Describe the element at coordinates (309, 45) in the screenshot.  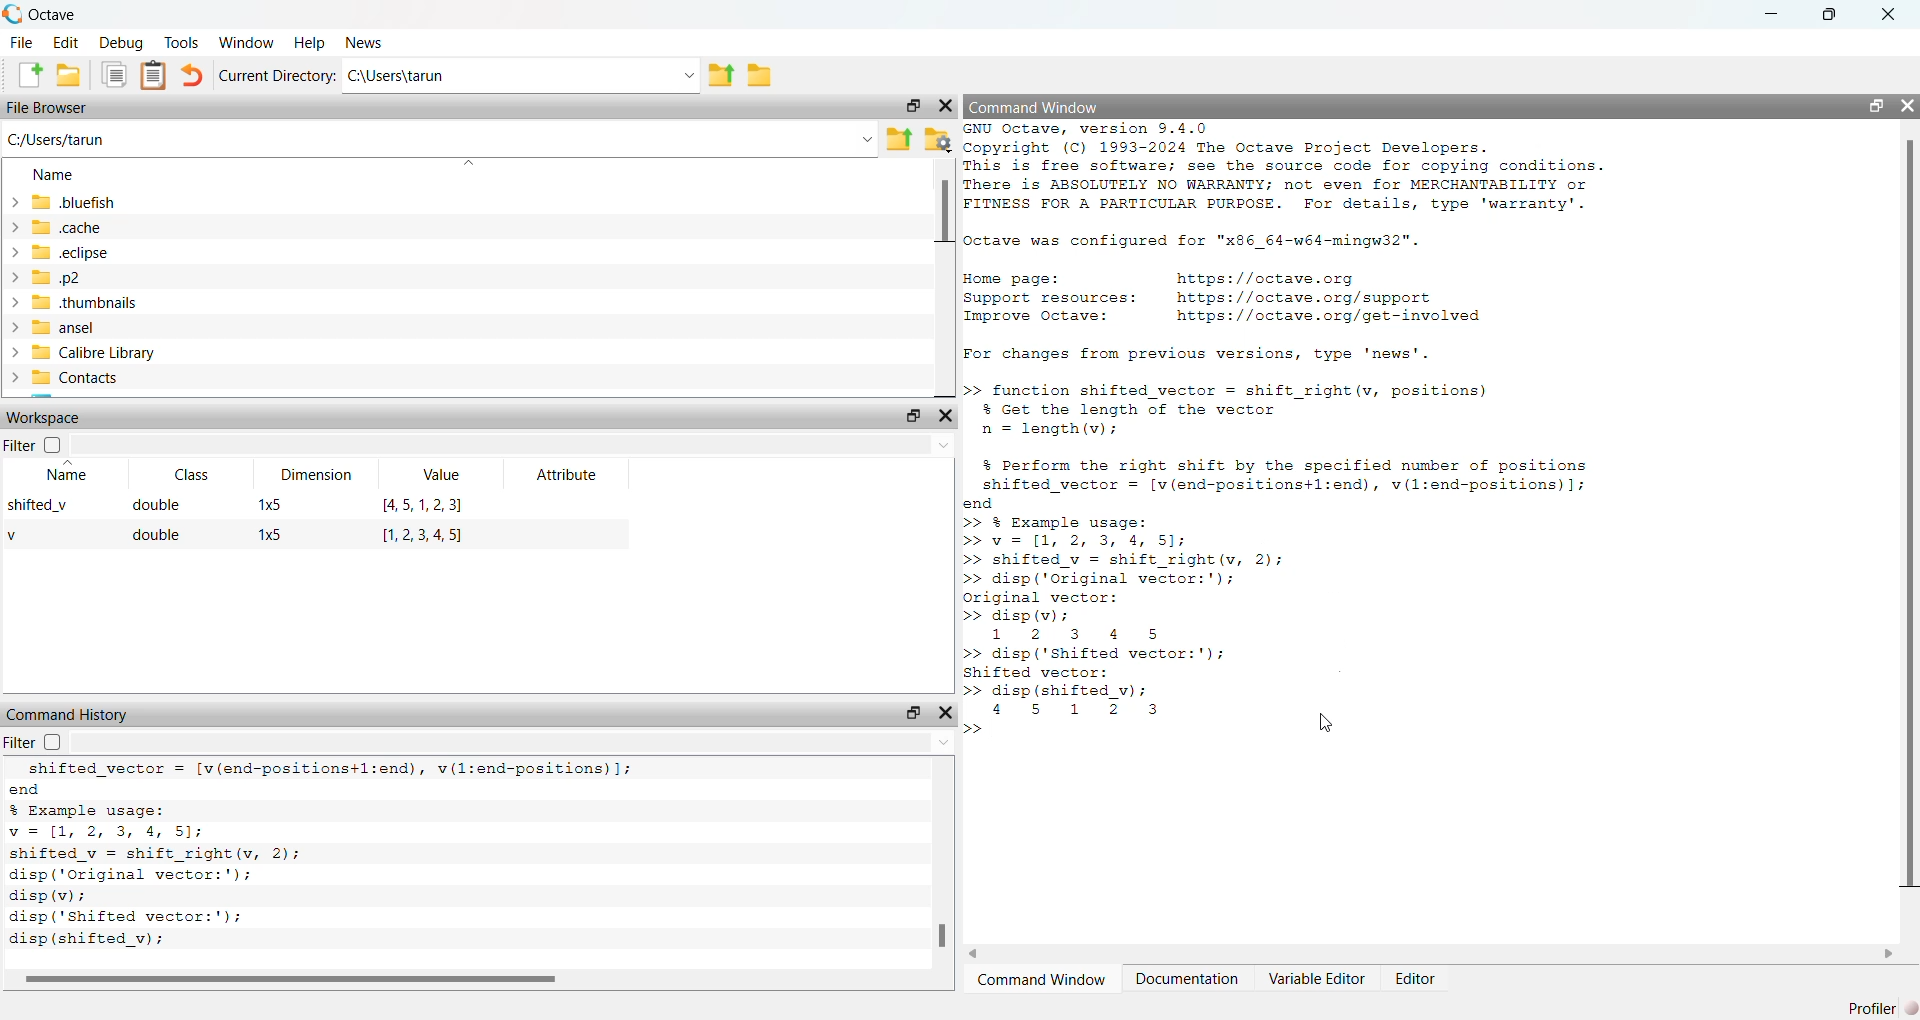
I see `help` at that location.